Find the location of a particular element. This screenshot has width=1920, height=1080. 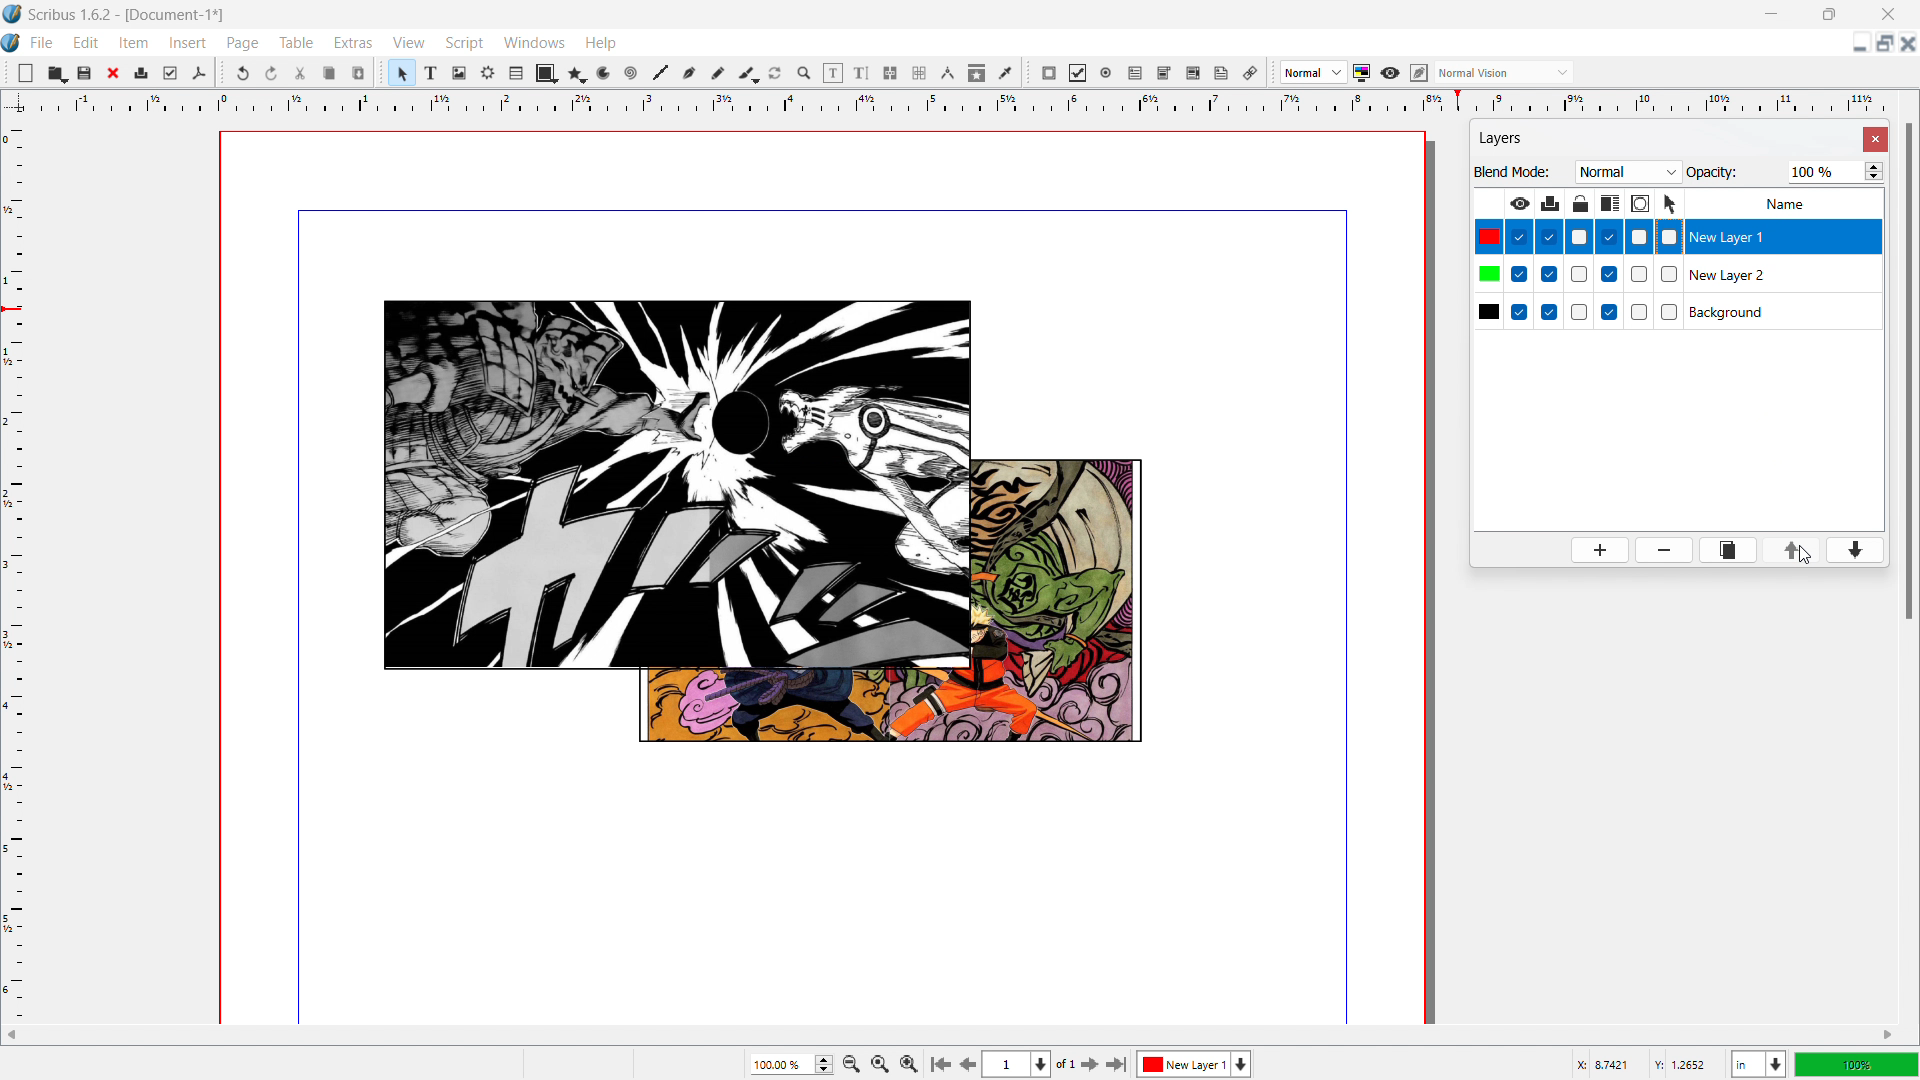

bezier curve is located at coordinates (689, 73).